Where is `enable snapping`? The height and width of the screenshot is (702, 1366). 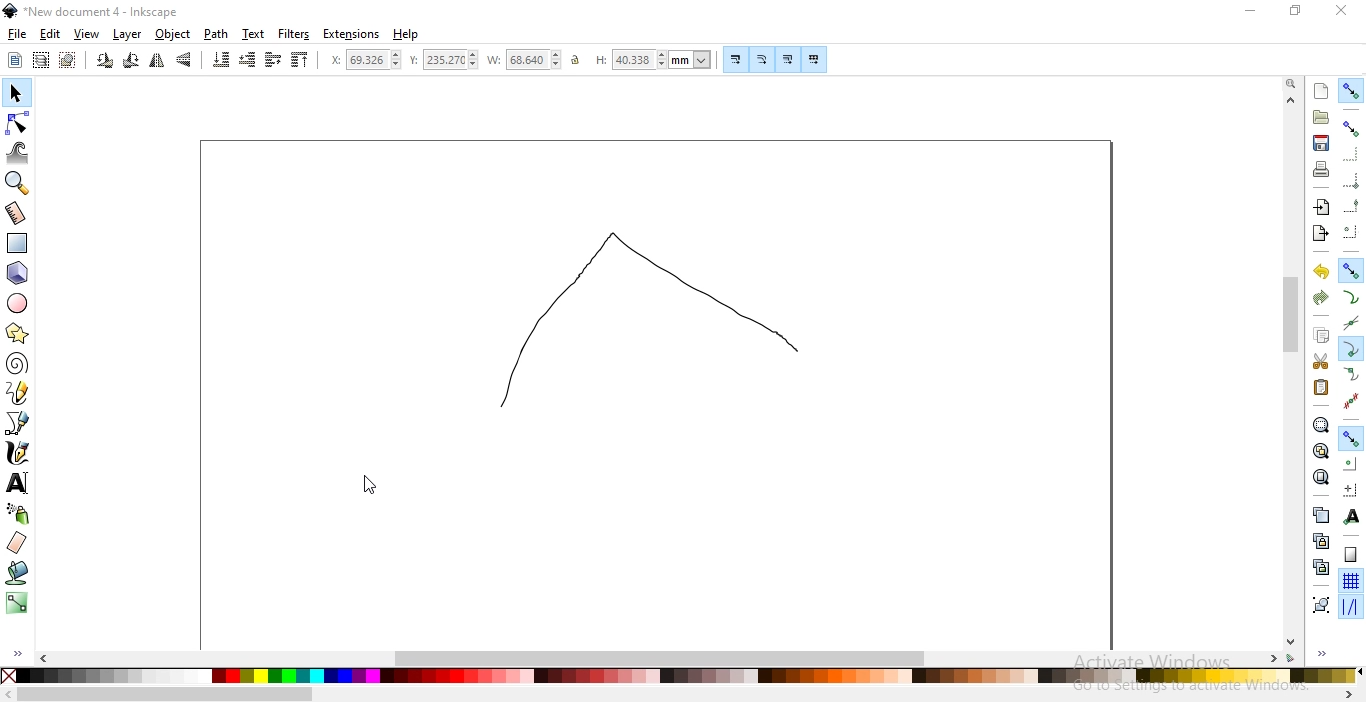
enable snapping is located at coordinates (1351, 91).